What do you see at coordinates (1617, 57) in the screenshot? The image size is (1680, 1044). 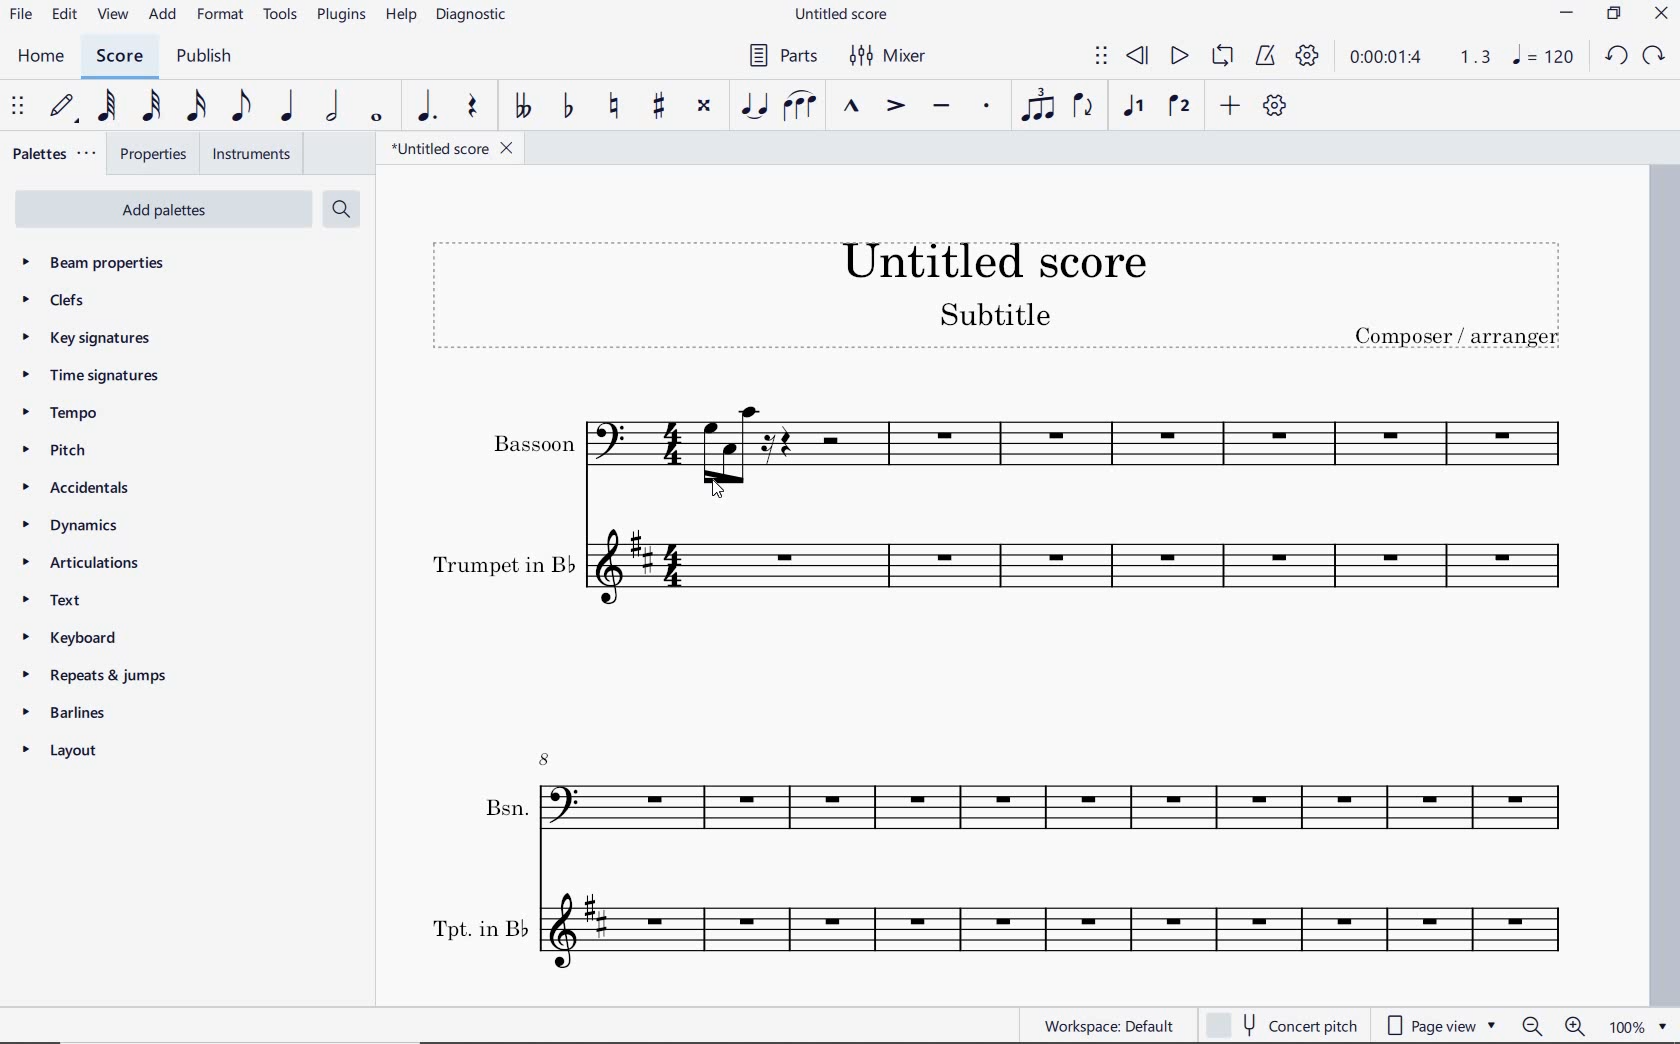 I see `UNDO` at bounding box center [1617, 57].